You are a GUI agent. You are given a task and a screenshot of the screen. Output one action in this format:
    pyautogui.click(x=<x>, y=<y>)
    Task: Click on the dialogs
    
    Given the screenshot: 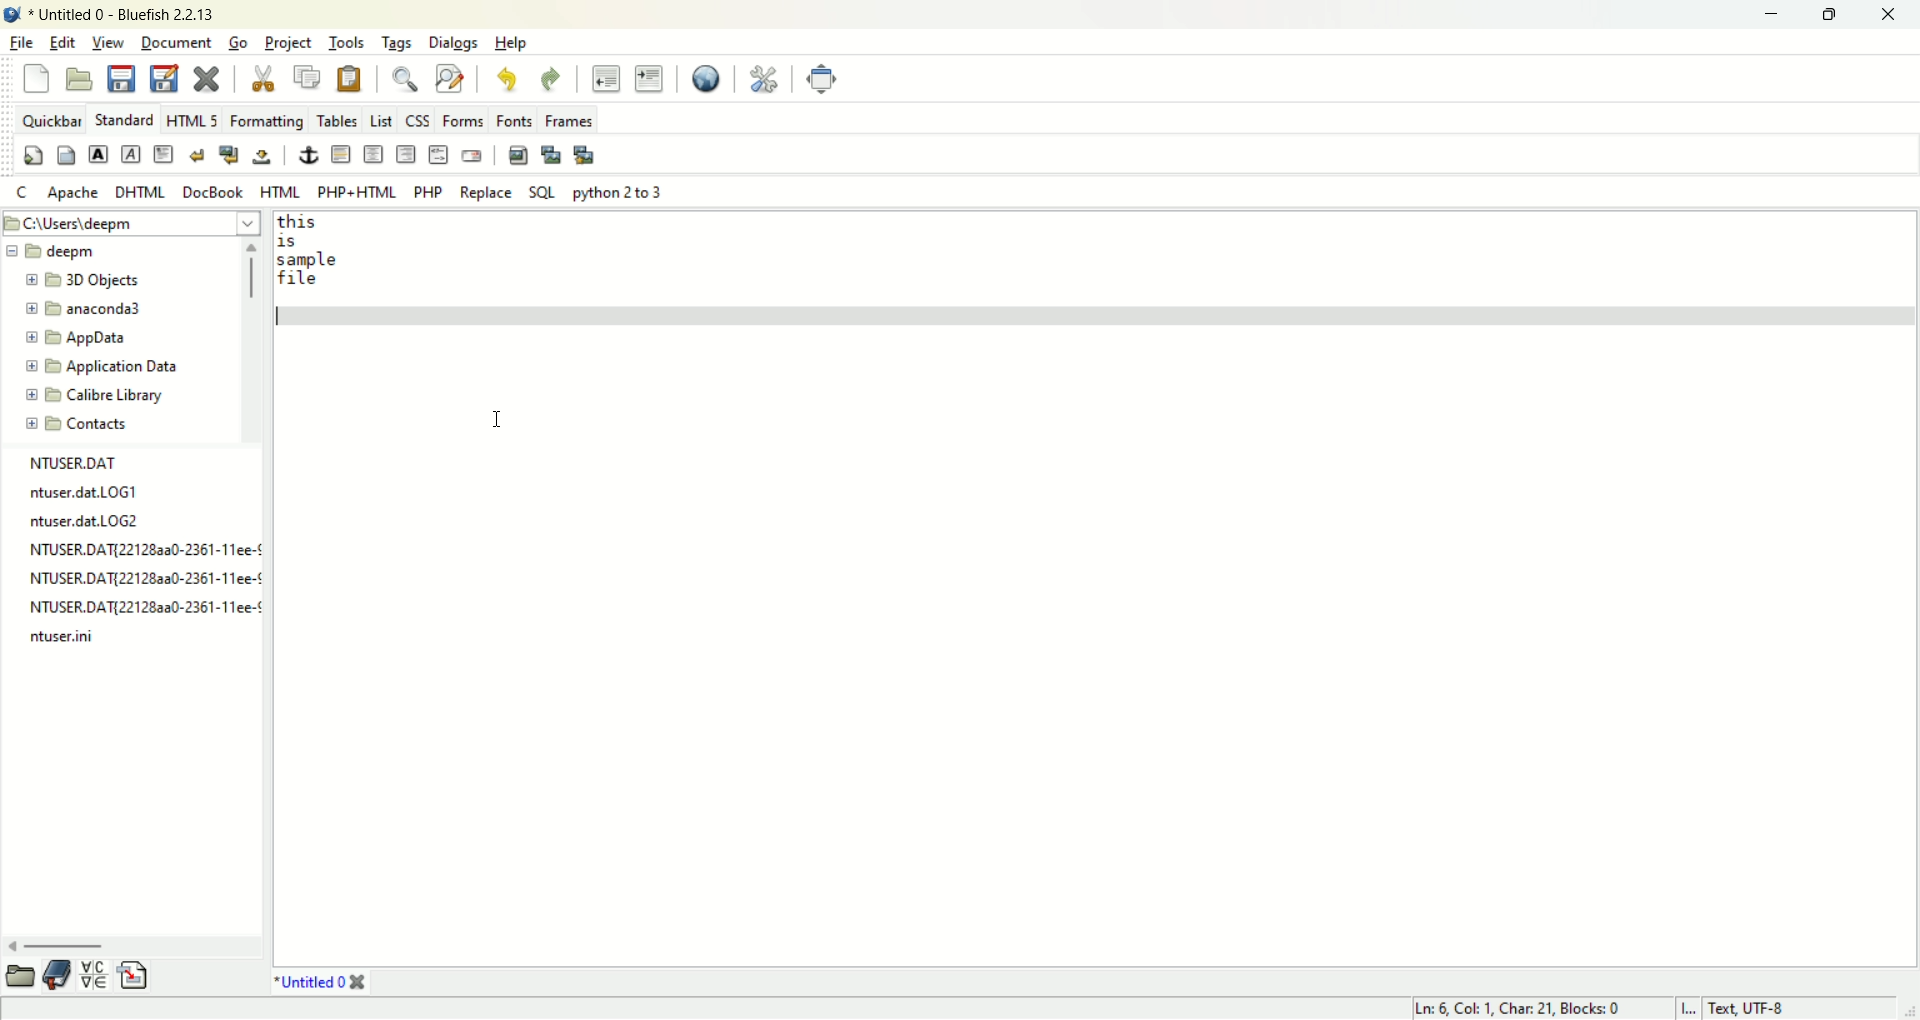 What is the action you would take?
    pyautogui.click(x=453, y=43)
    